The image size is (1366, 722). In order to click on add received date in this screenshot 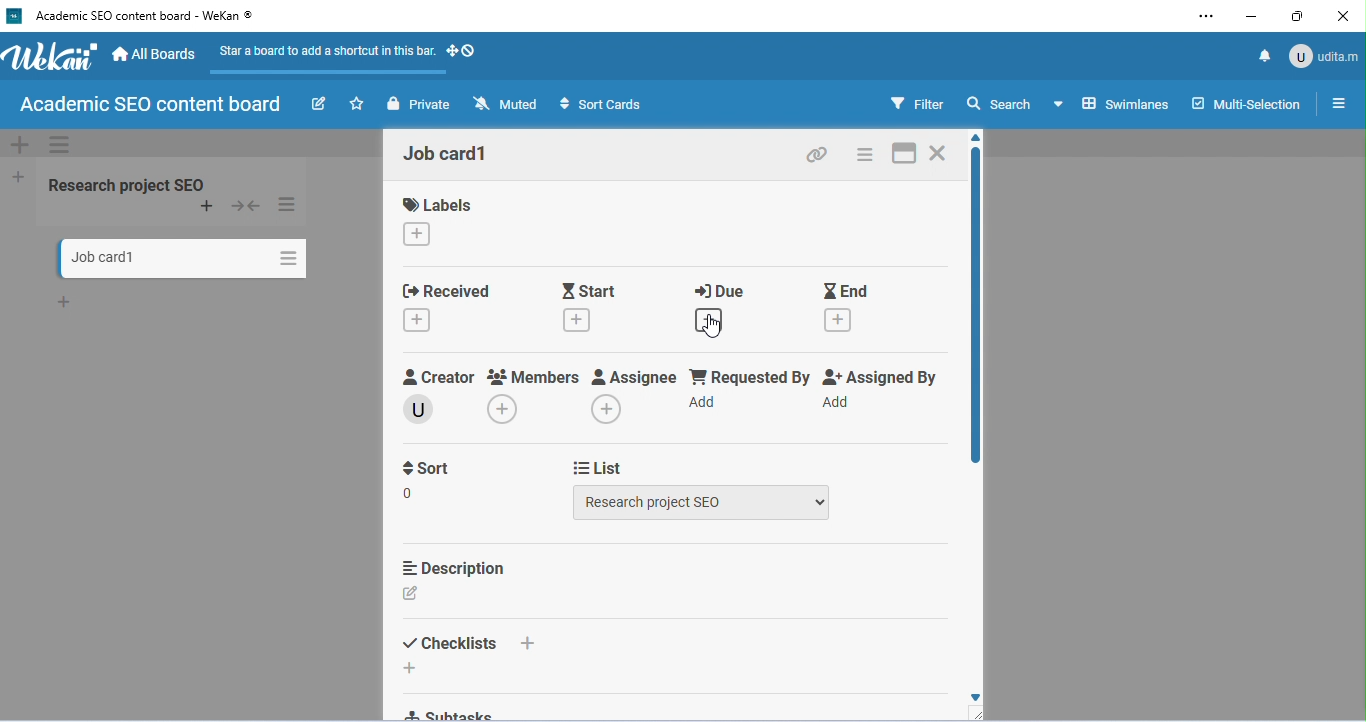, I will do `click(417, 319)`.